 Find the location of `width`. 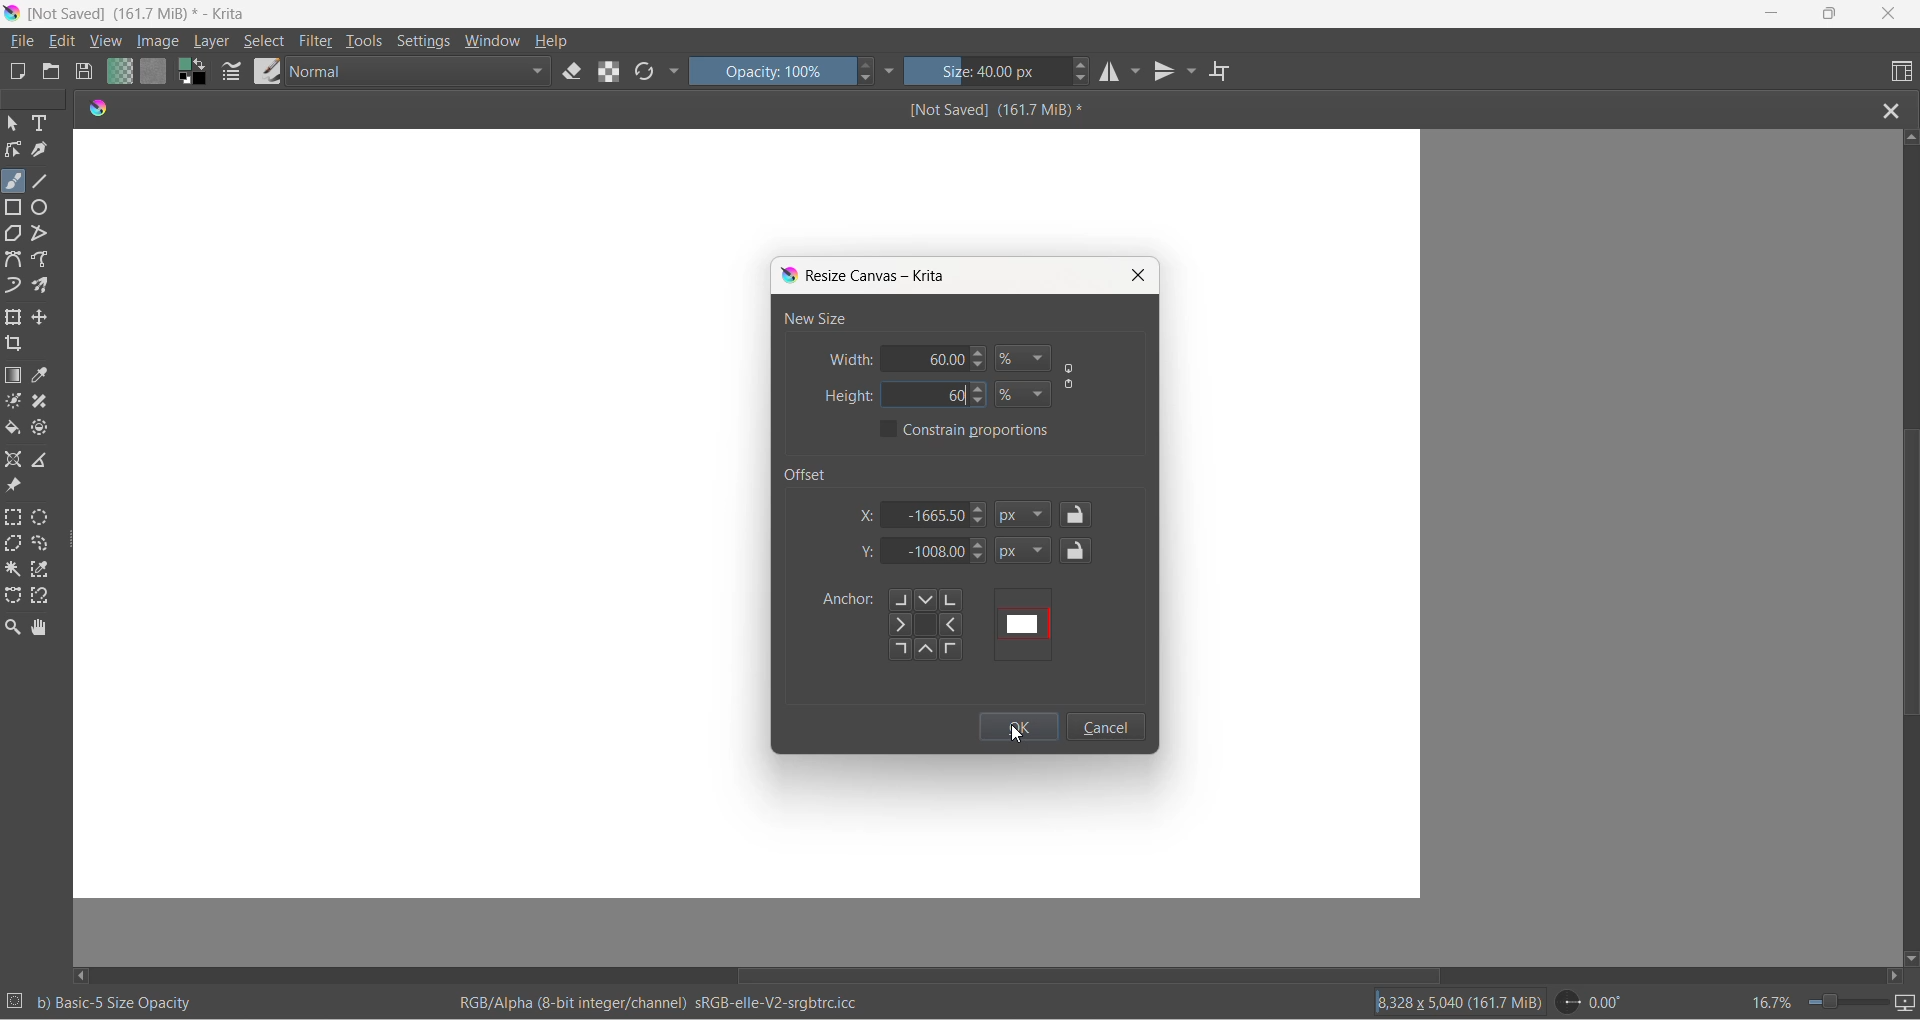

width is located at coordinates (849, 360).